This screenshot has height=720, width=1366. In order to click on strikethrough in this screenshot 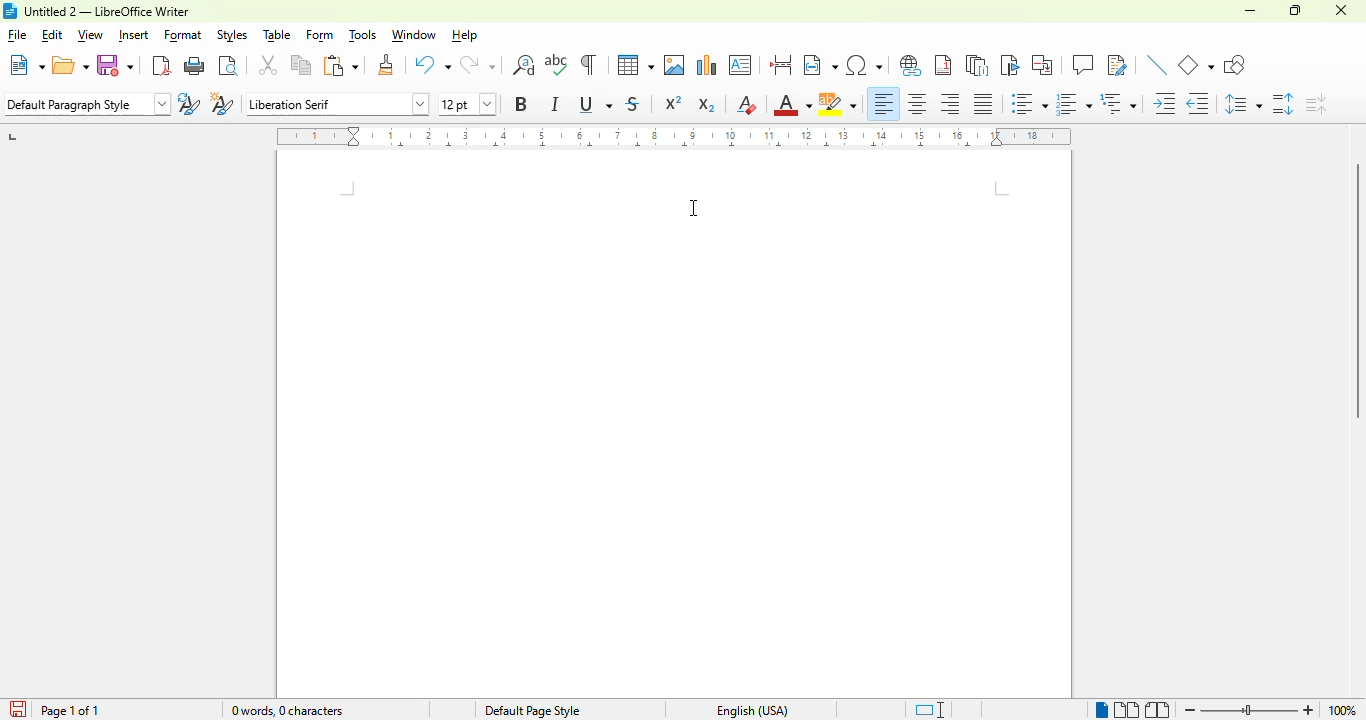, I will do `click(633, 104)`.